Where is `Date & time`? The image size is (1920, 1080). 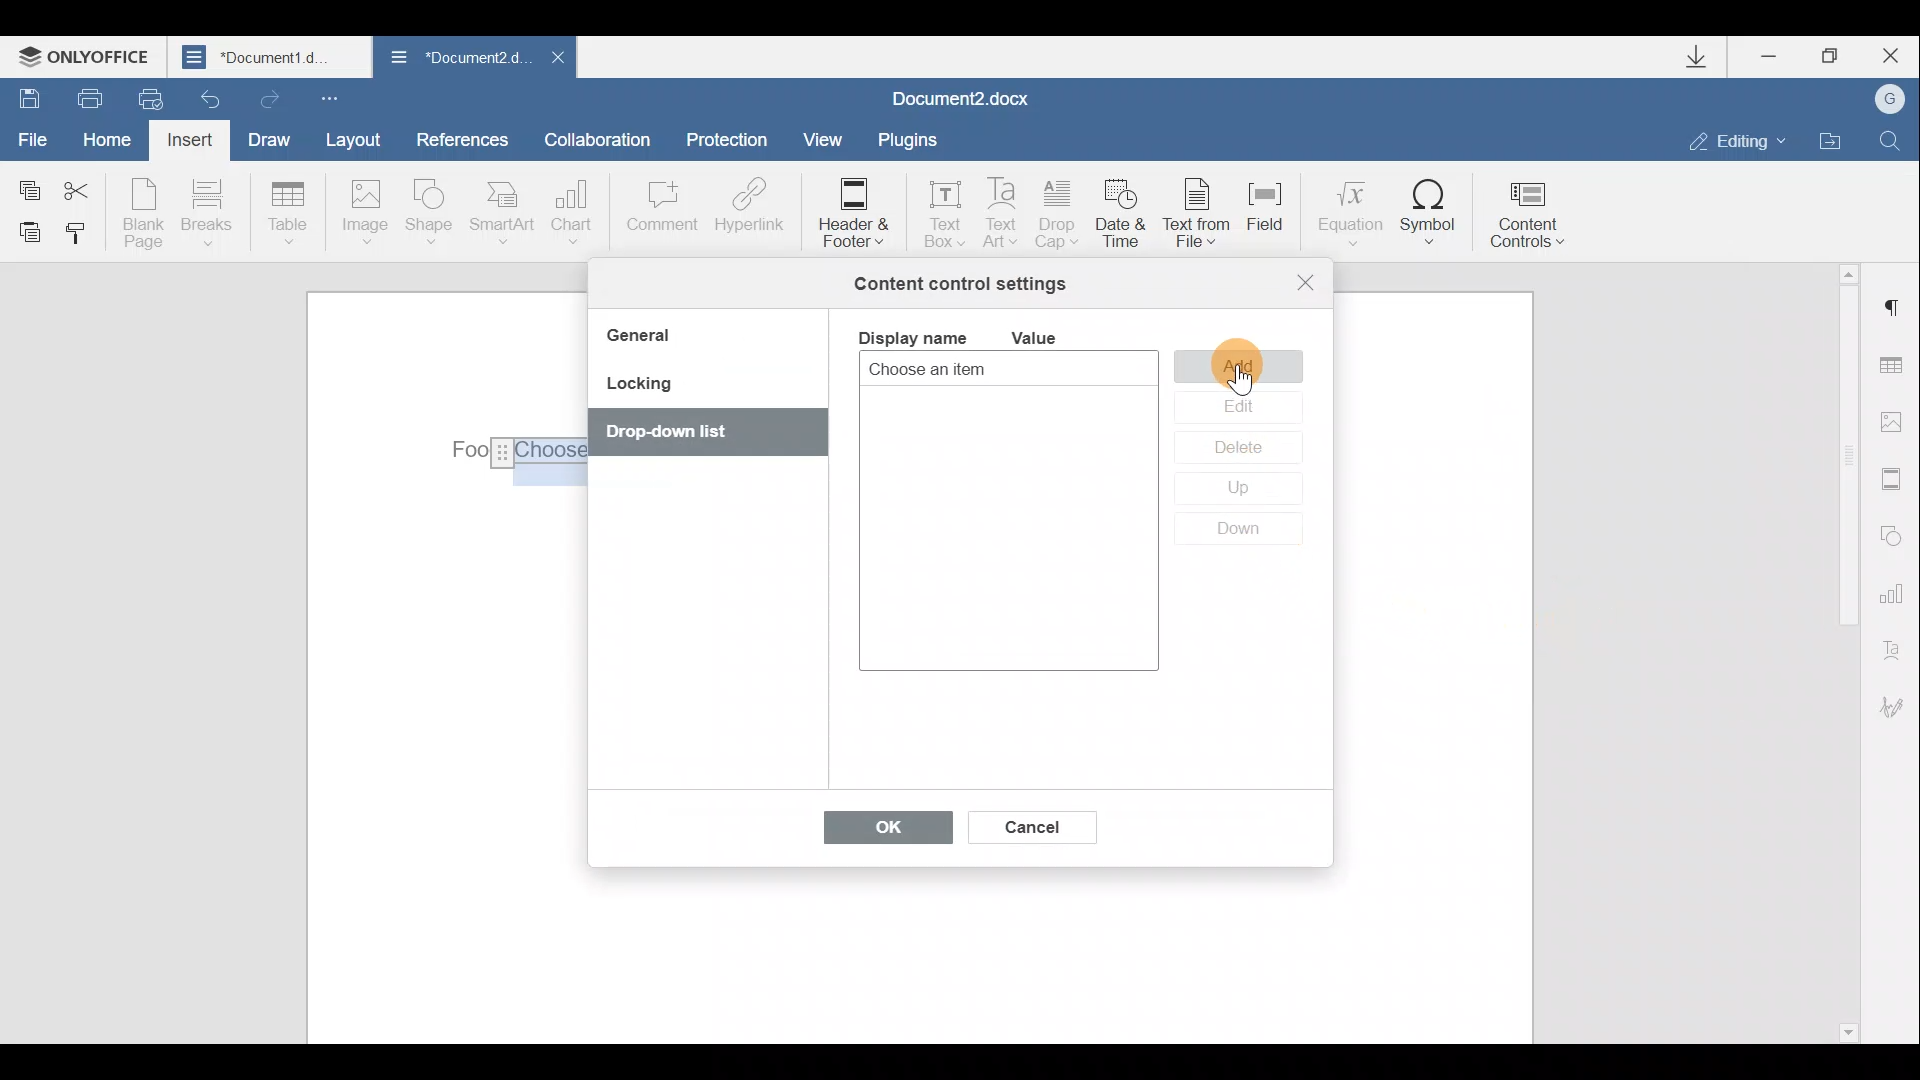
Date & time is located at coordinates (1124, 217).